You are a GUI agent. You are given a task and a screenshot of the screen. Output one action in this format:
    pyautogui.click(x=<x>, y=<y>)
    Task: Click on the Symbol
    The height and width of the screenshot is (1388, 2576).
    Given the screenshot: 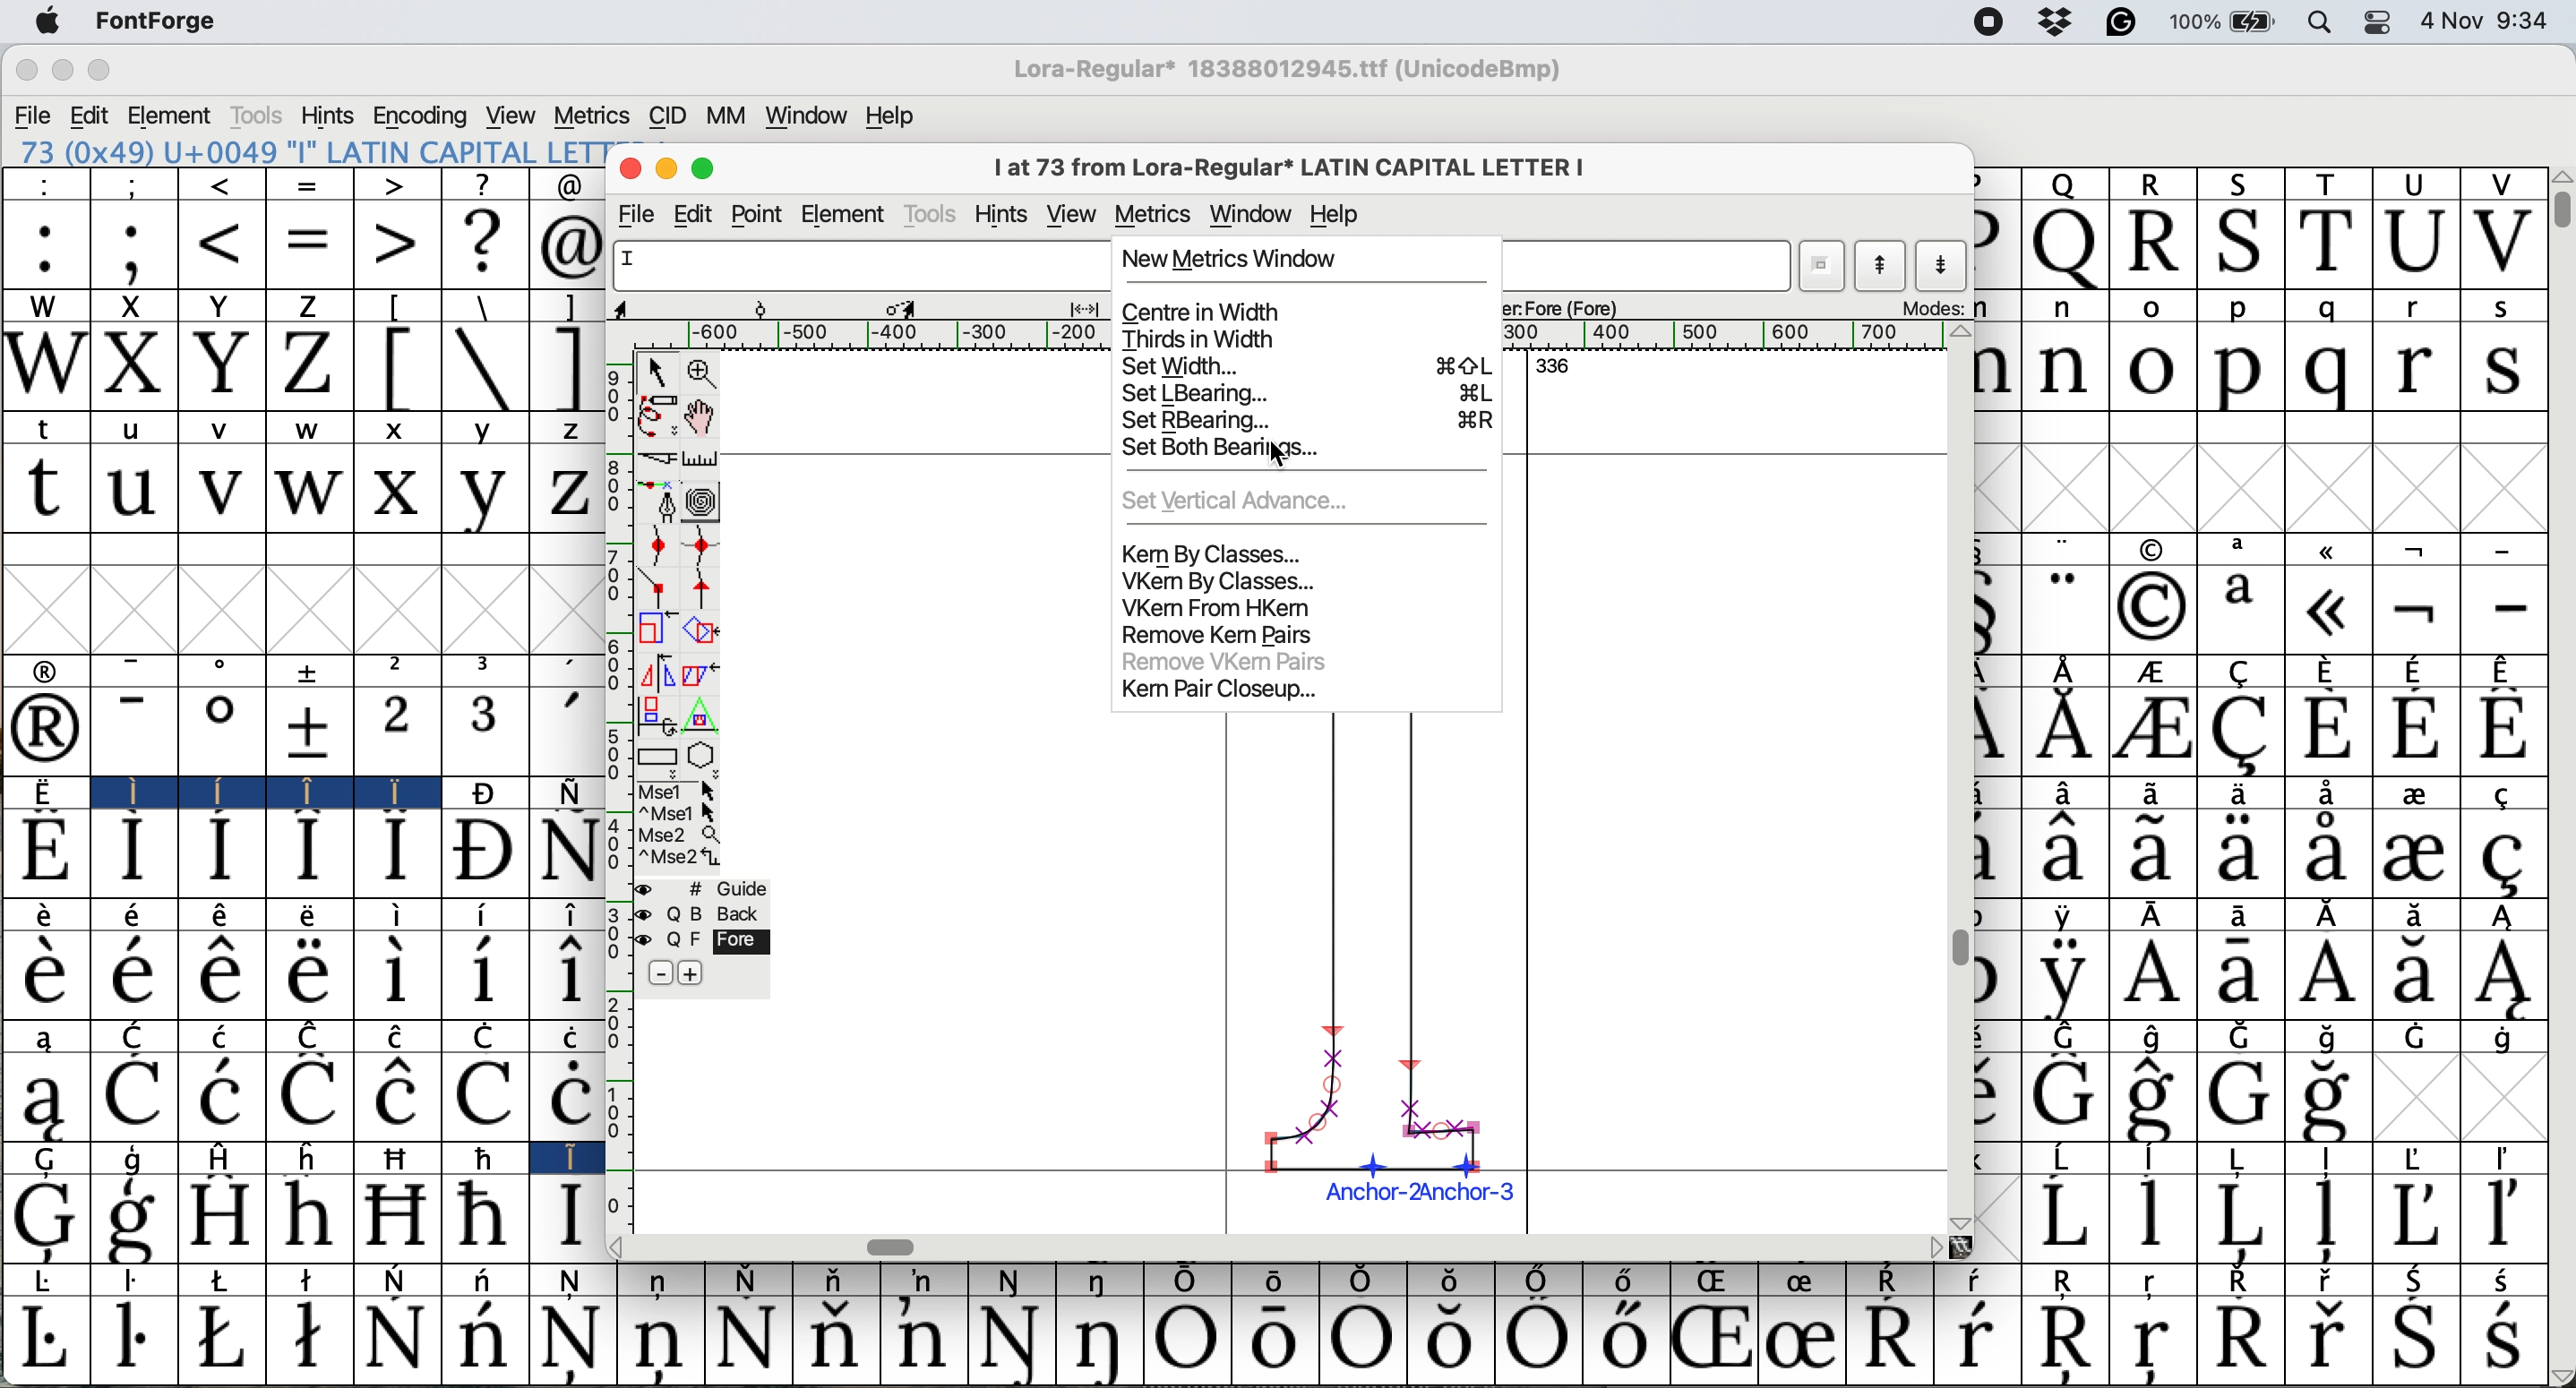 What is the action you would take?
    pyautogui.click(x=2416, y=1340)
    